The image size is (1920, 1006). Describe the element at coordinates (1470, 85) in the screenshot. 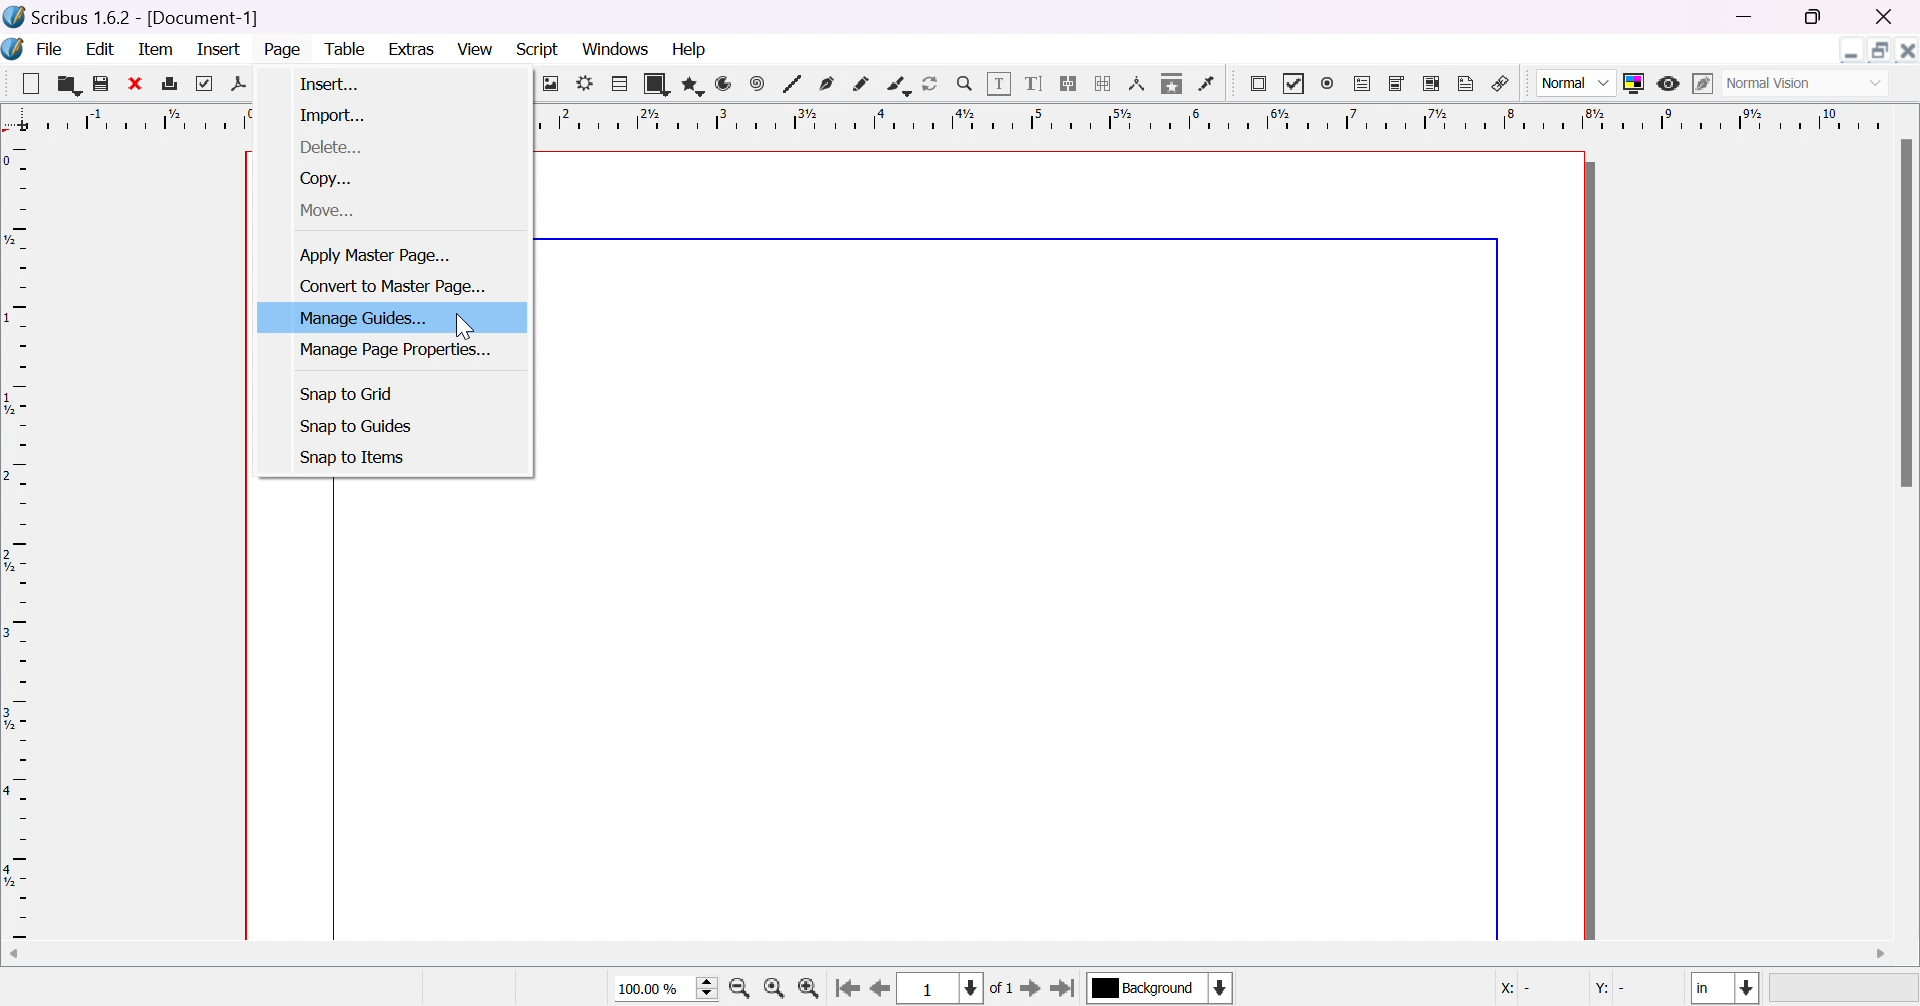

I see `text annotation` at that location.